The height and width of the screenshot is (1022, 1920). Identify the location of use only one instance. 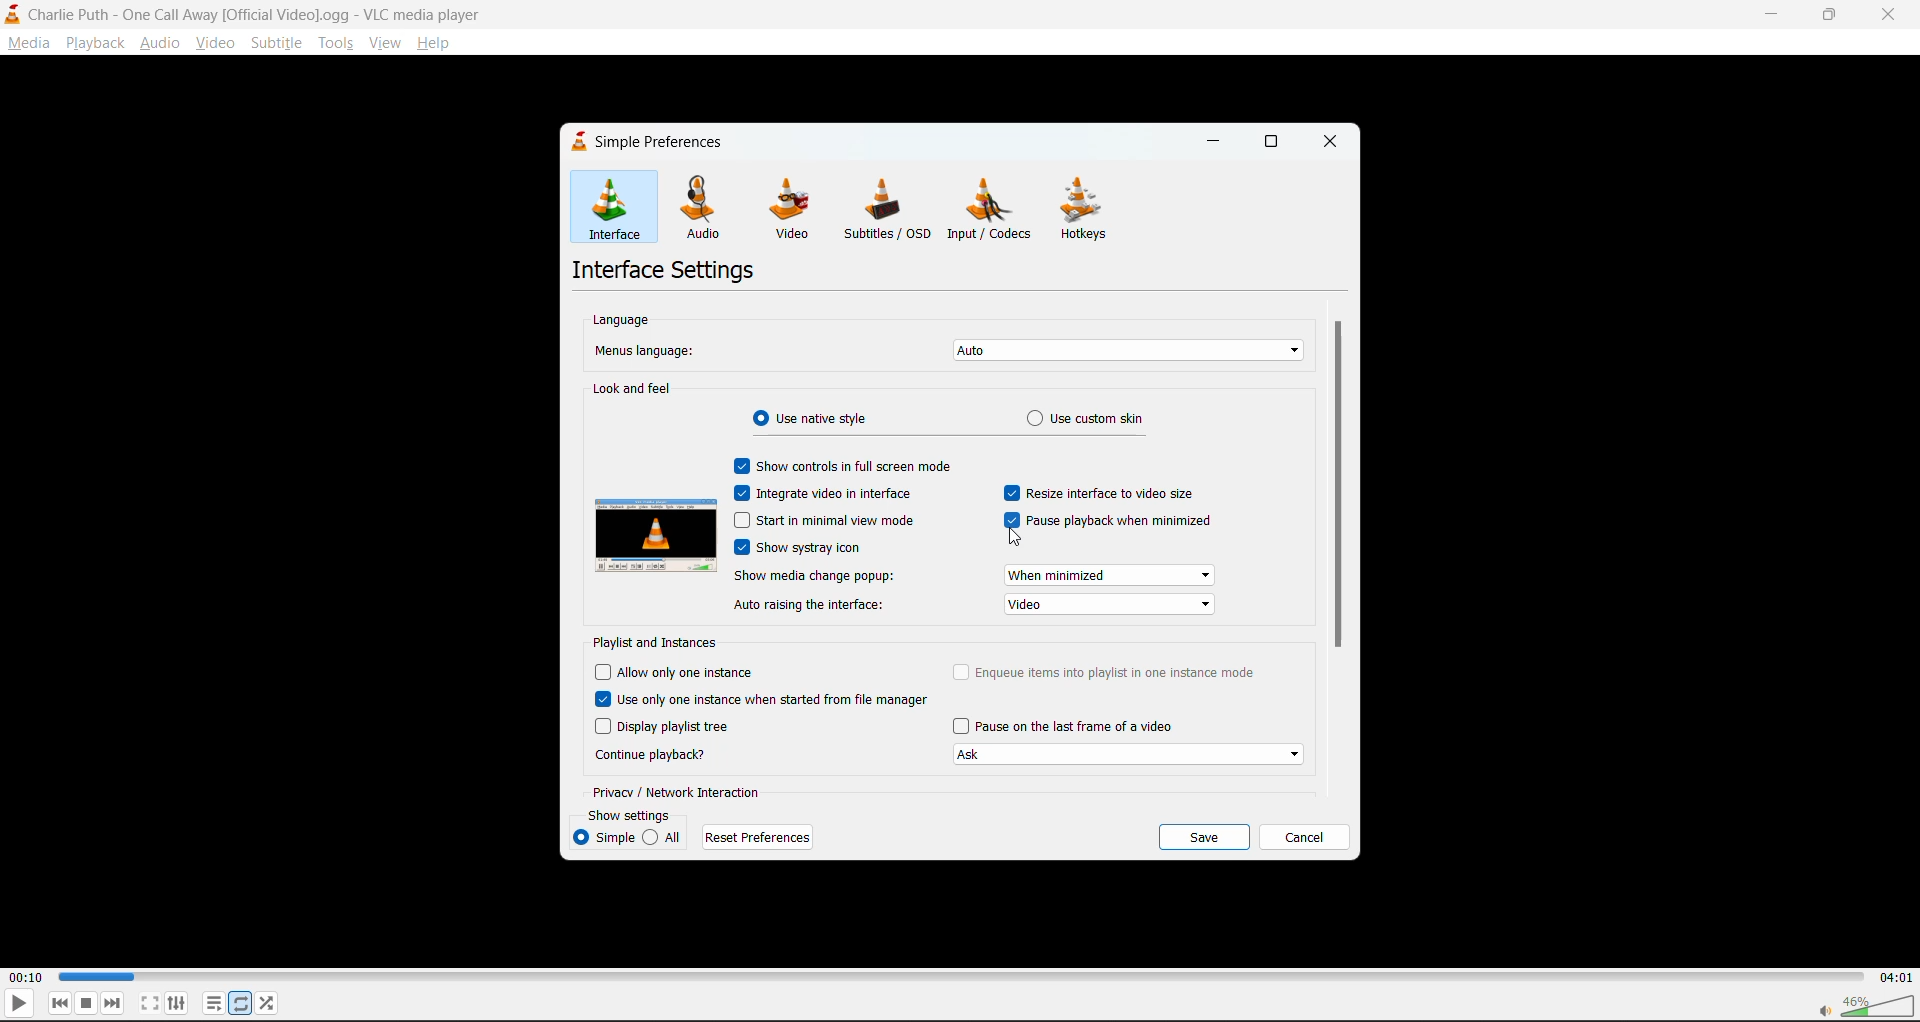
(774, 702).